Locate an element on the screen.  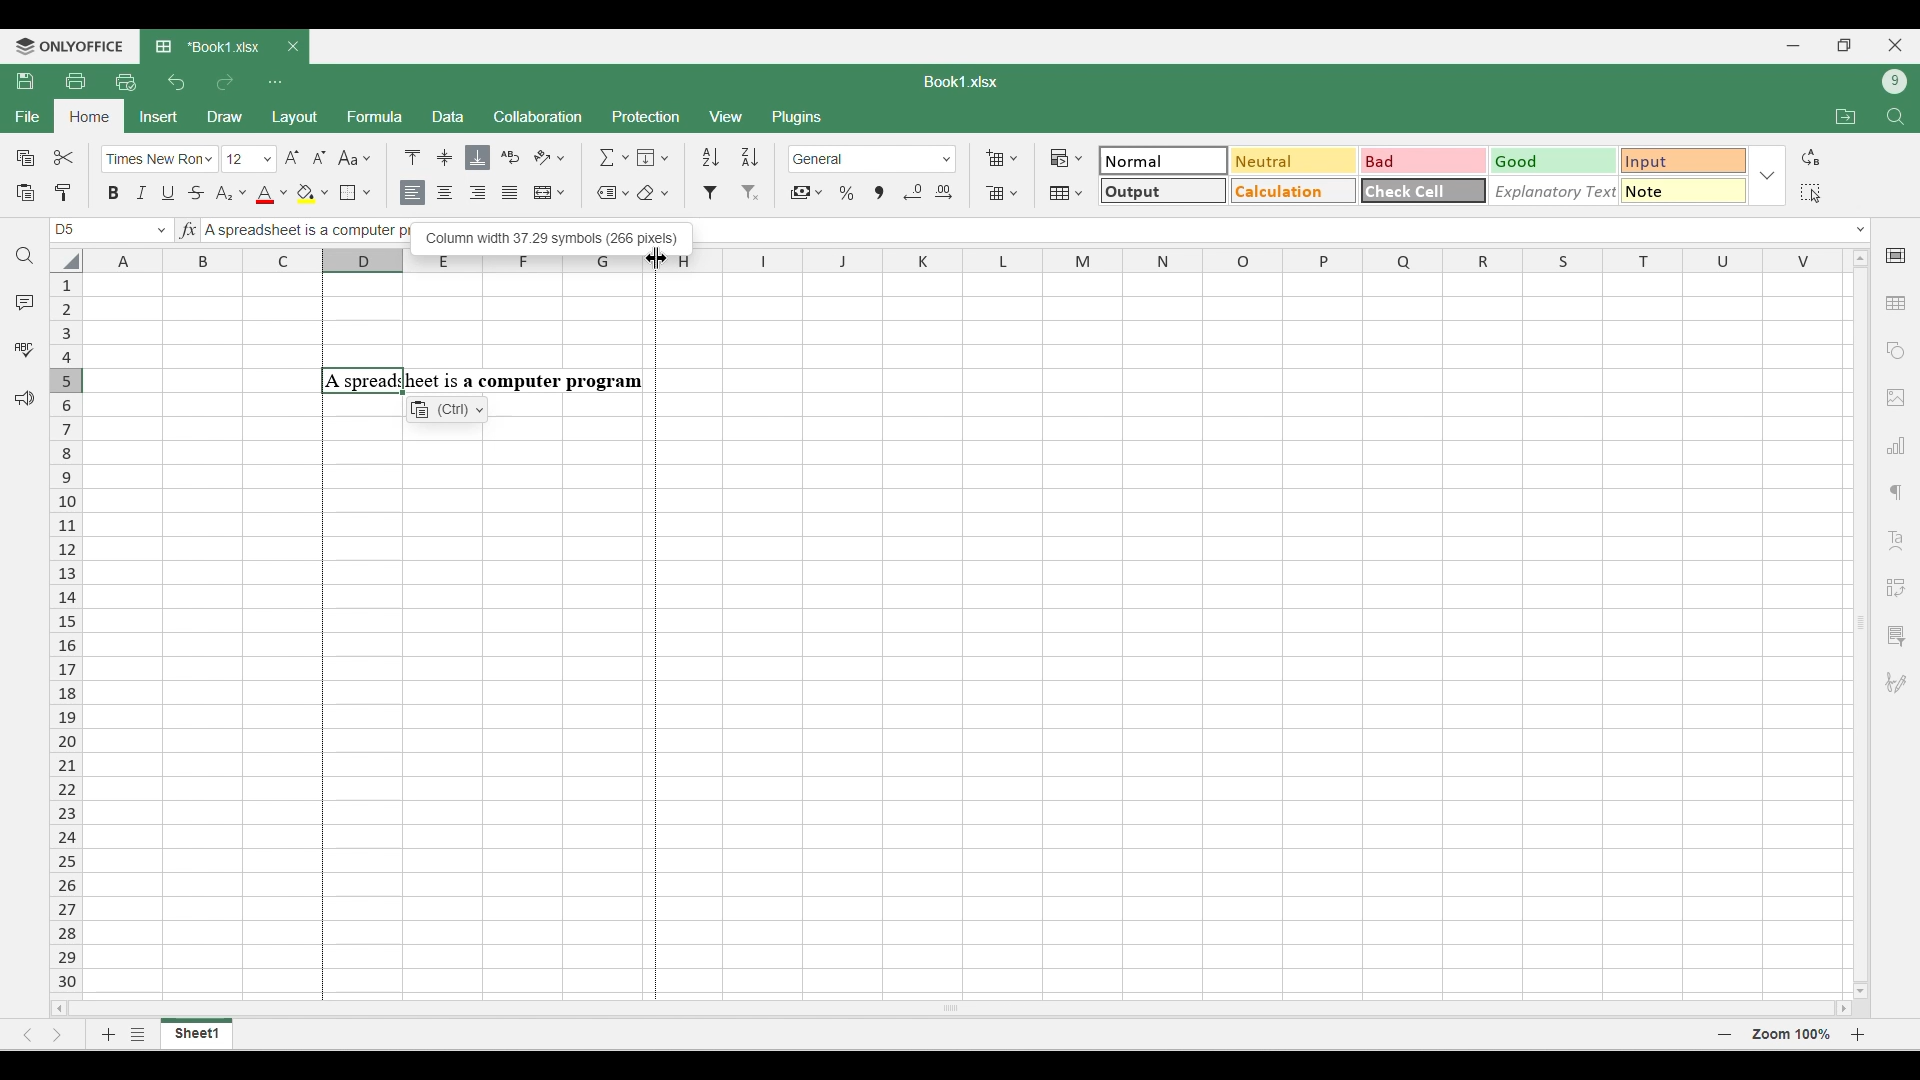
Underline is located at coordinates (167, 193).